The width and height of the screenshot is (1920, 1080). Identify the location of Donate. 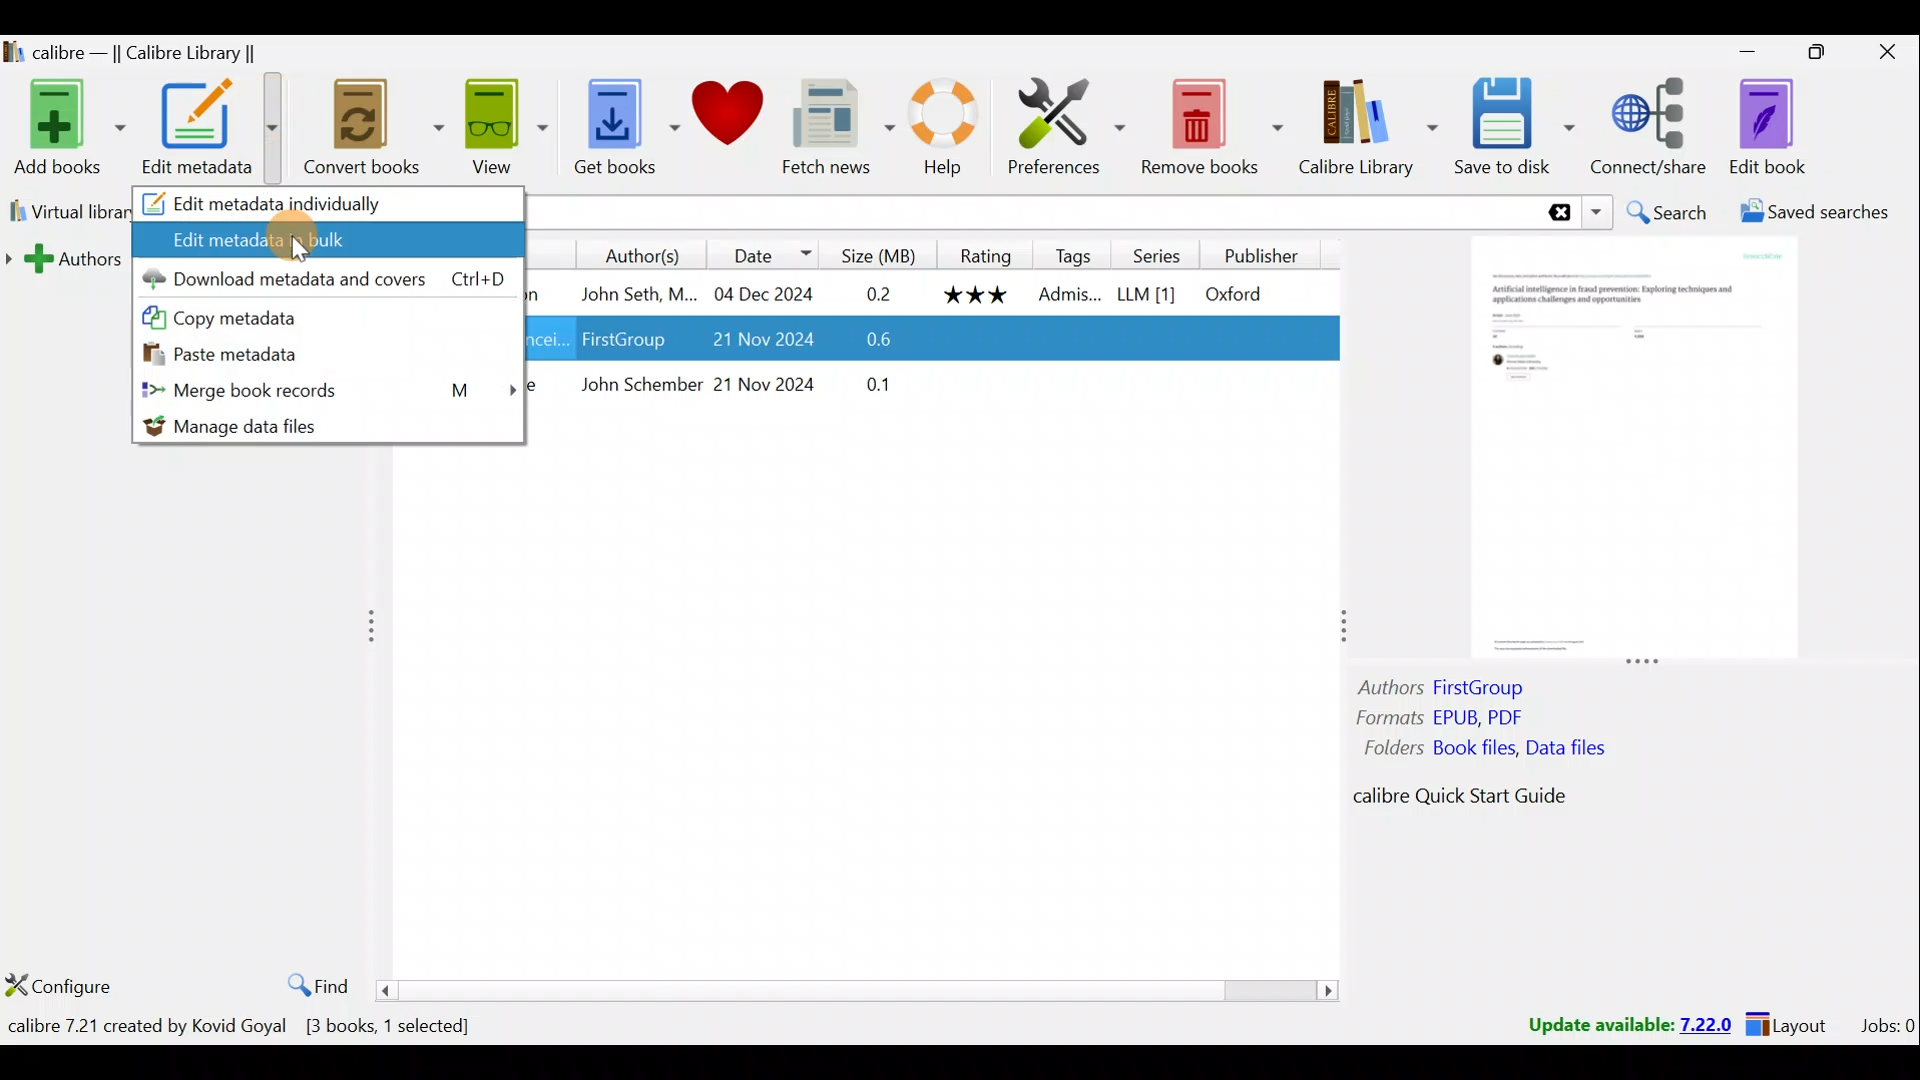
(719, 129).